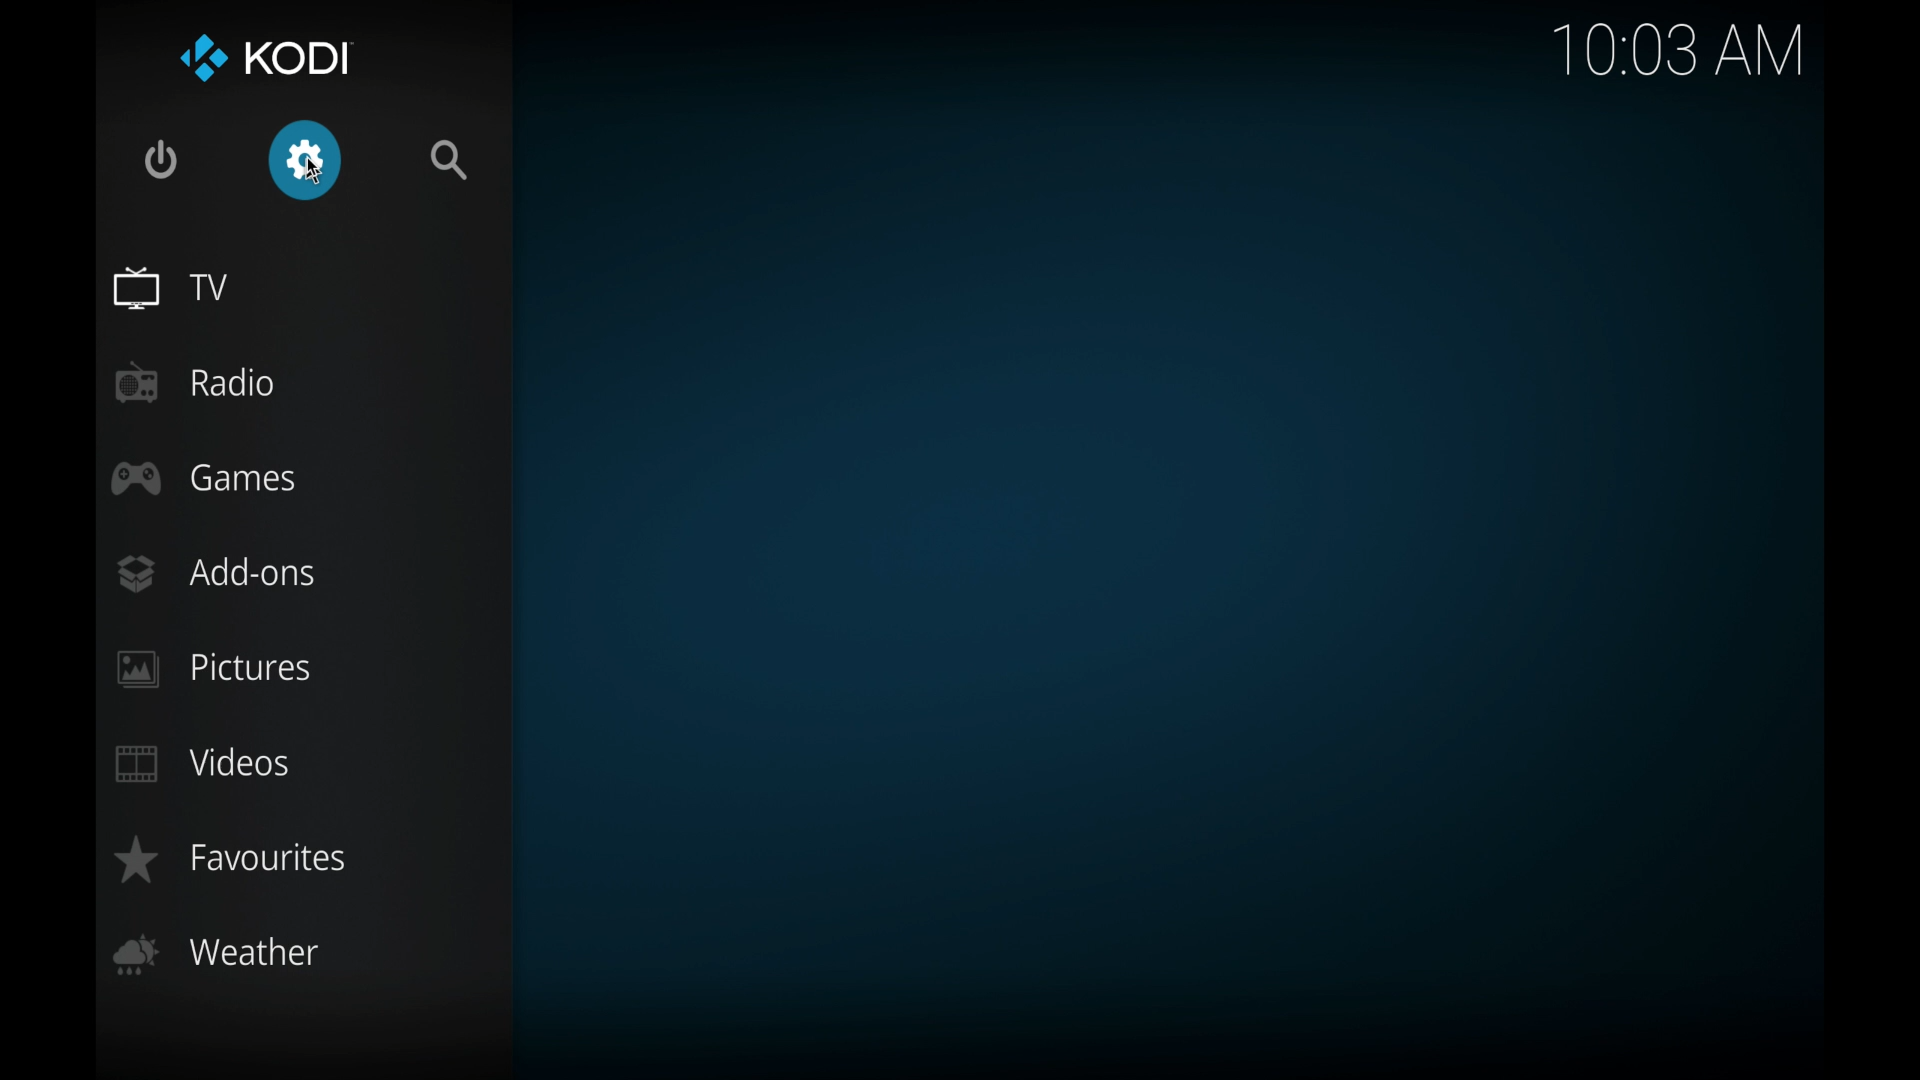 The image size is (1920, 1080). What do you see at coordinates (203, 478) in the screenshot?
I see `games` at bounding box center [203, 478].